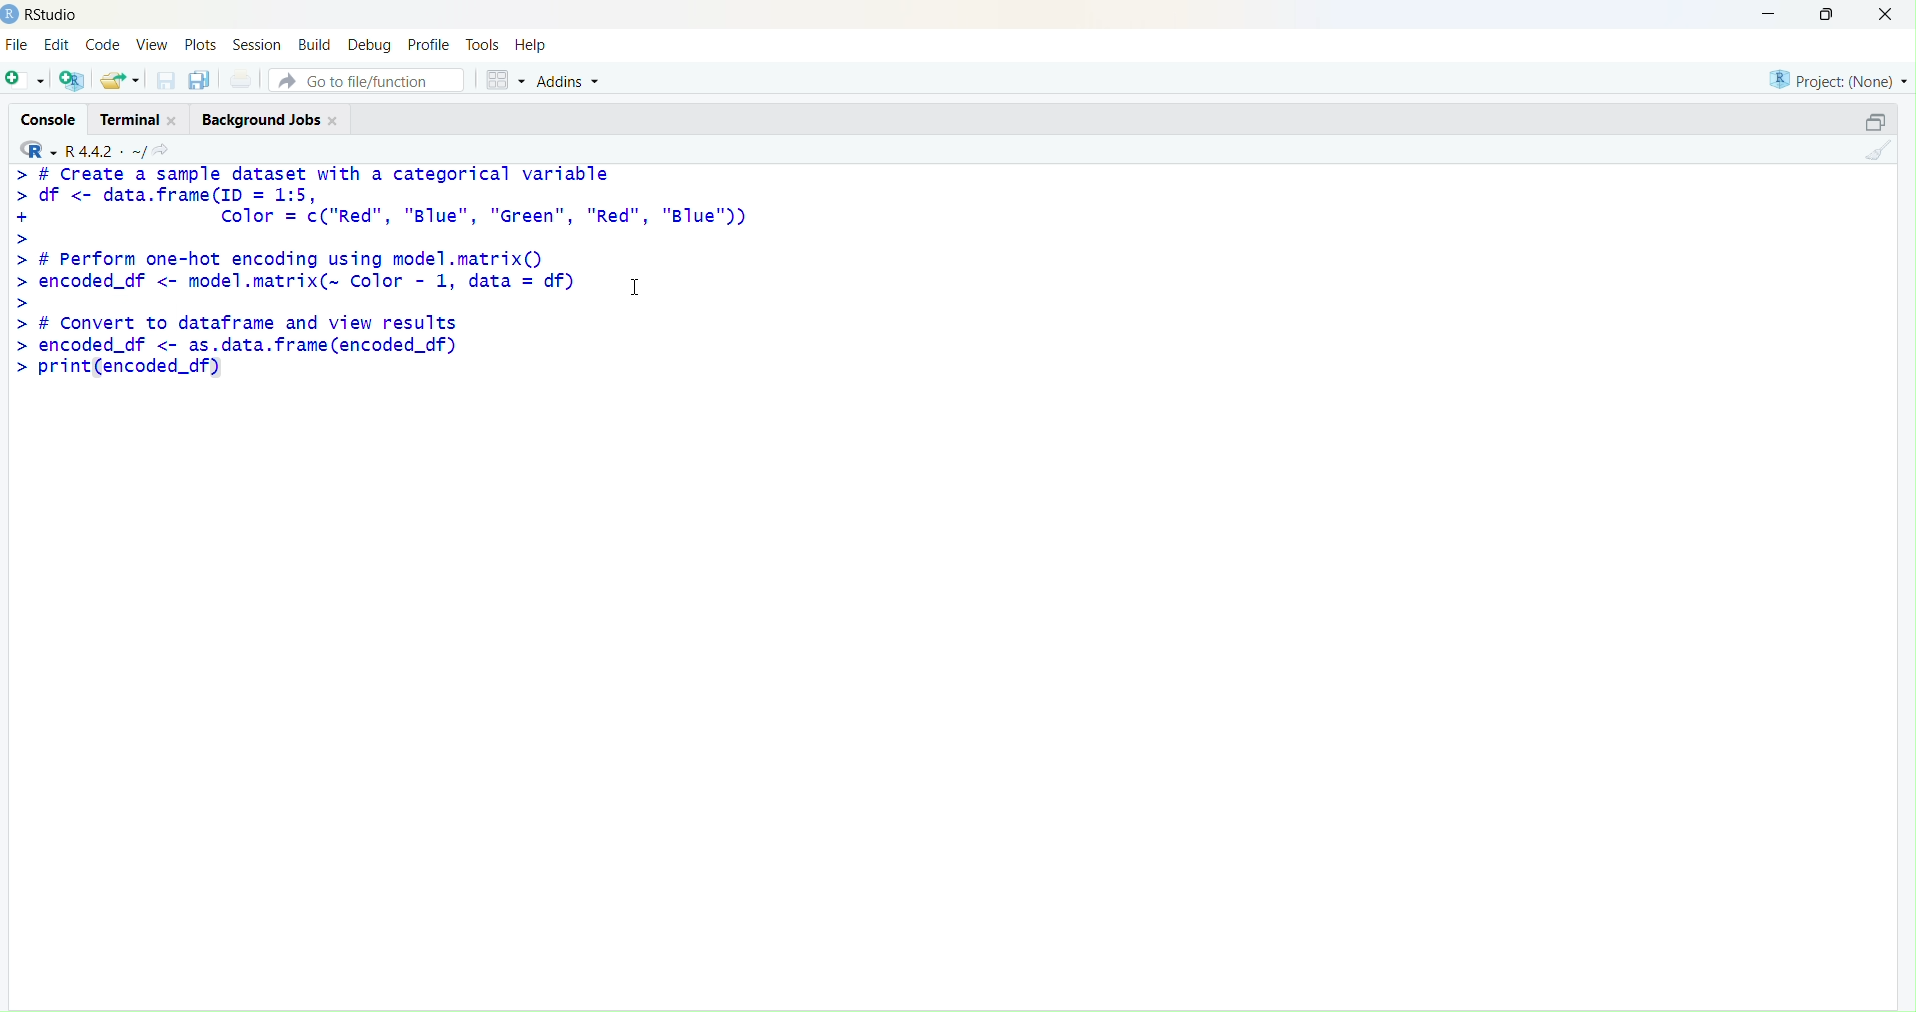 The image size is (1916, 1012). I want to click on debug, so click(369, 47).